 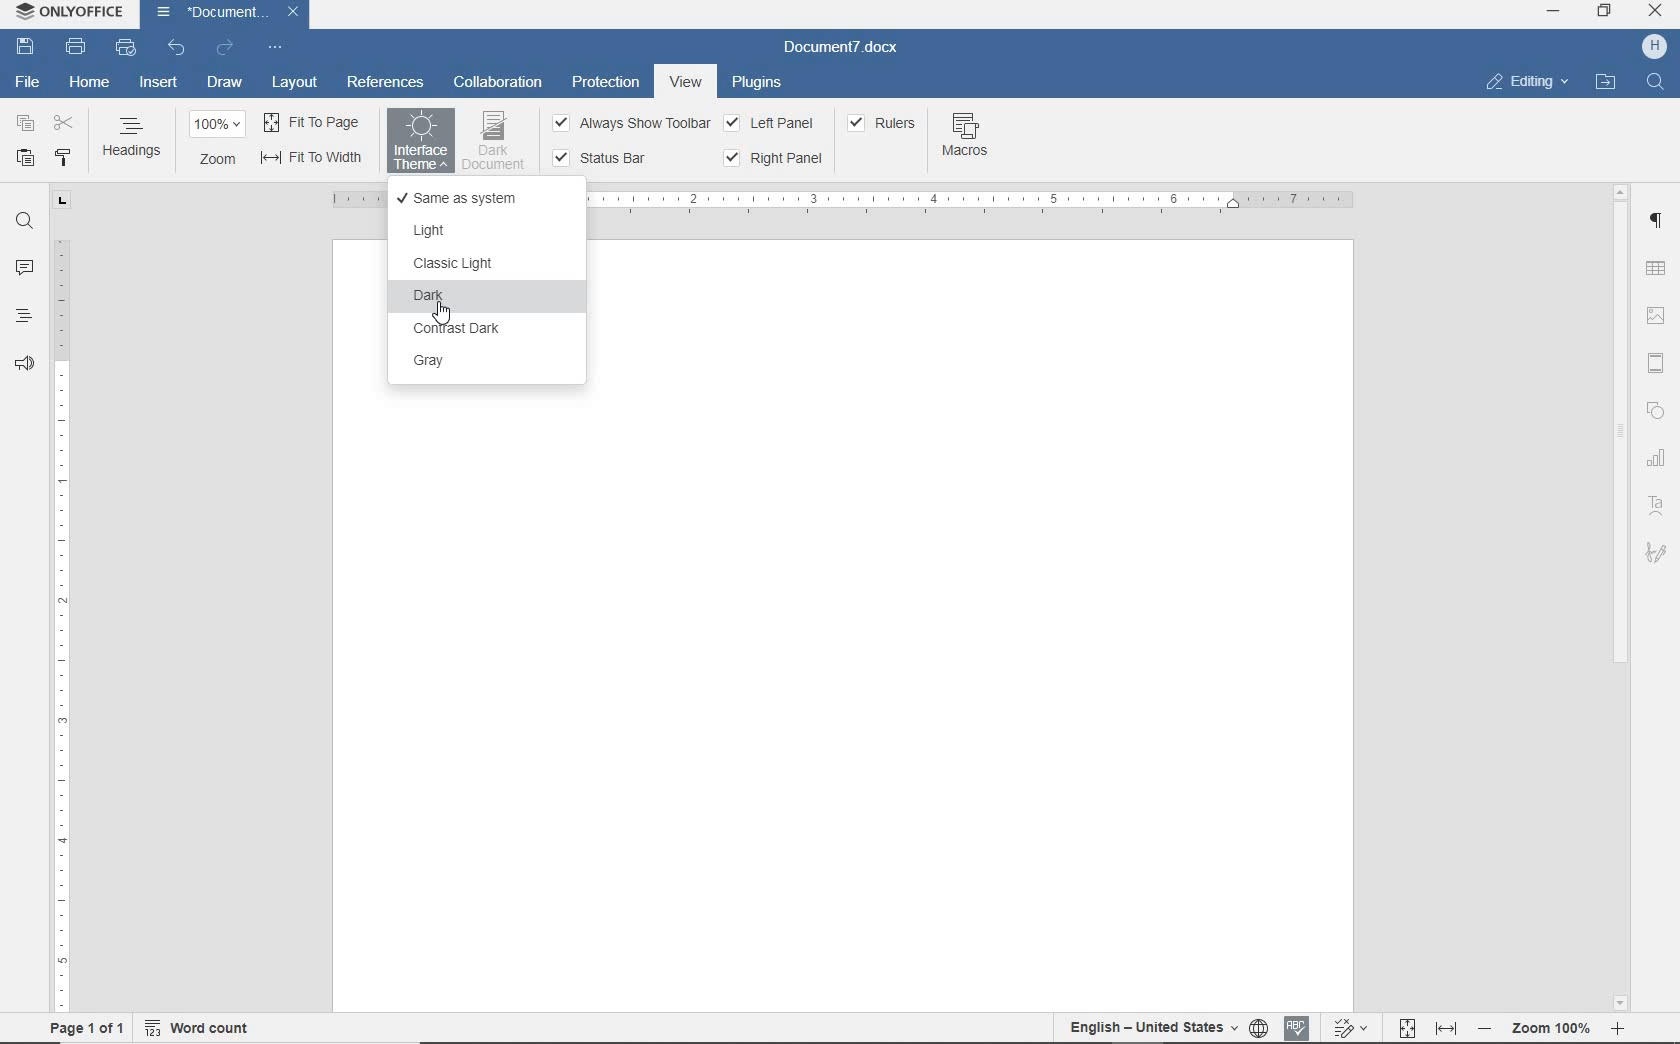 What do you see at coordinates (1525, 79) in the screenshot?
I see `EDITING` at bounding box center [1525, 79].